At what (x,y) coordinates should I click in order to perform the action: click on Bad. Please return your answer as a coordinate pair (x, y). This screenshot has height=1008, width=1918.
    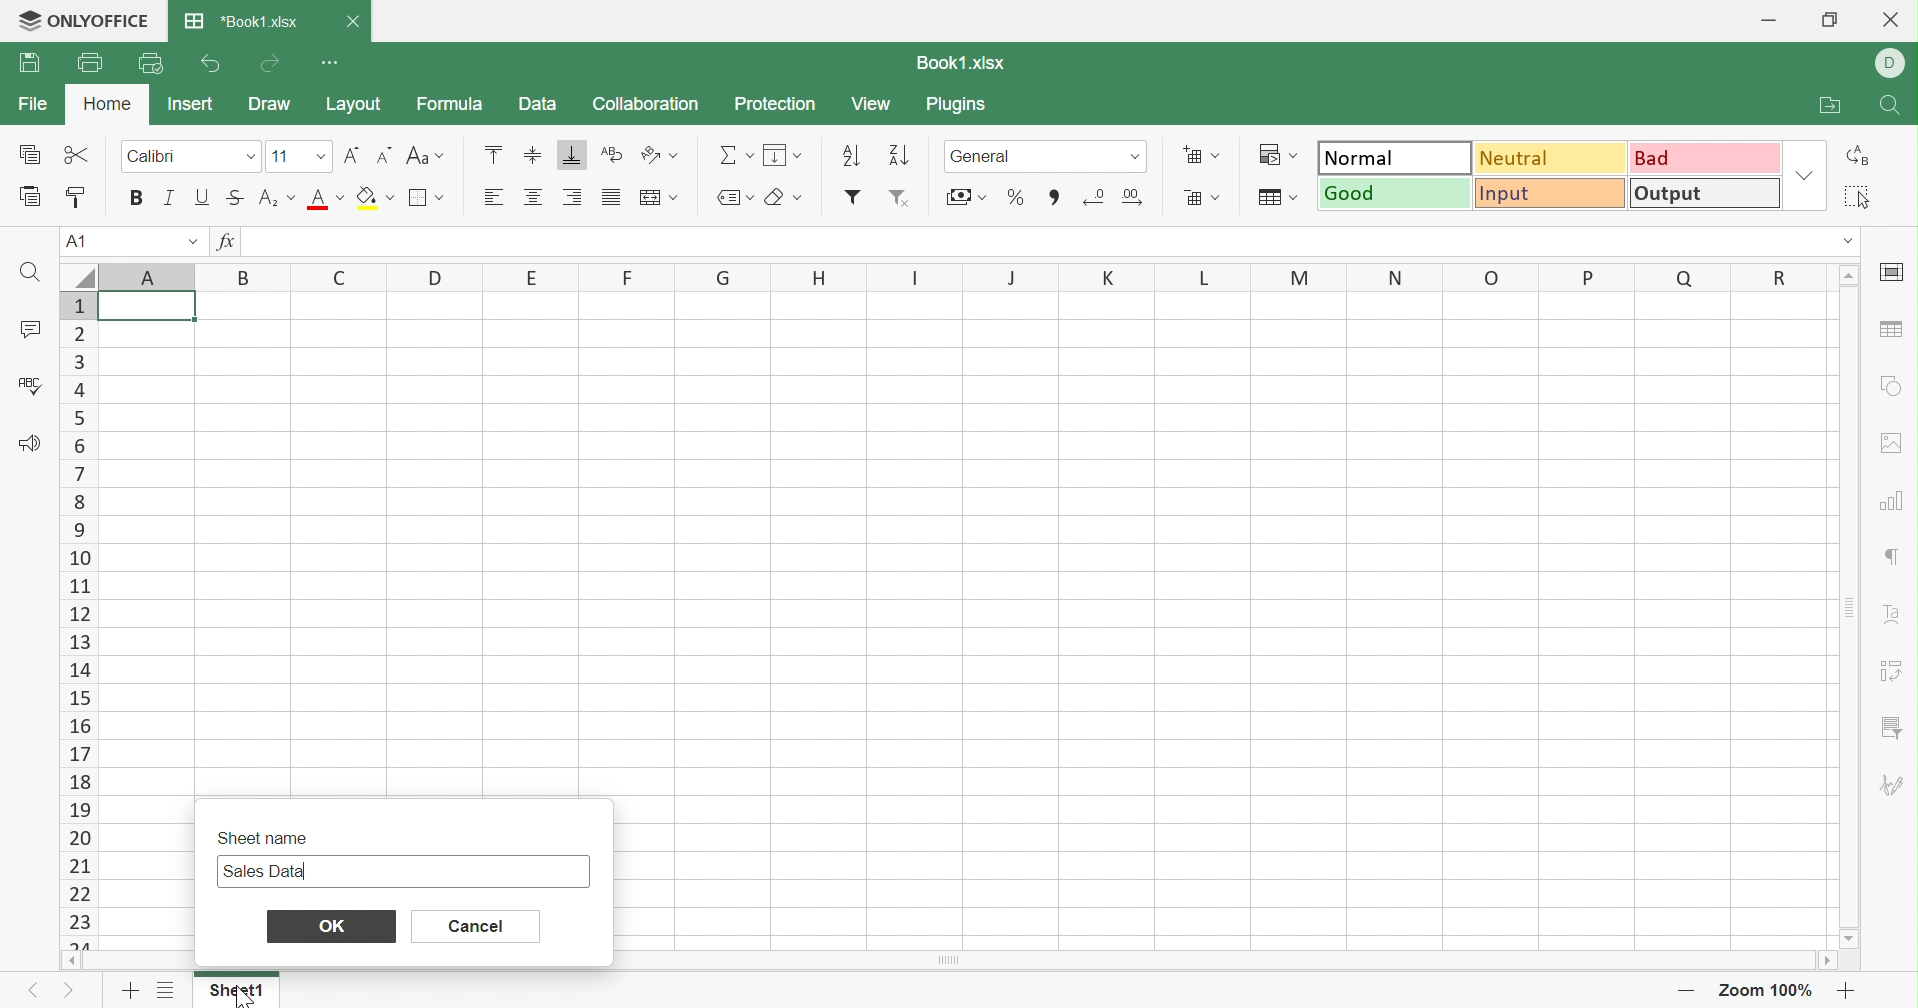
    Looking at the image, I should click on (1705, 157).